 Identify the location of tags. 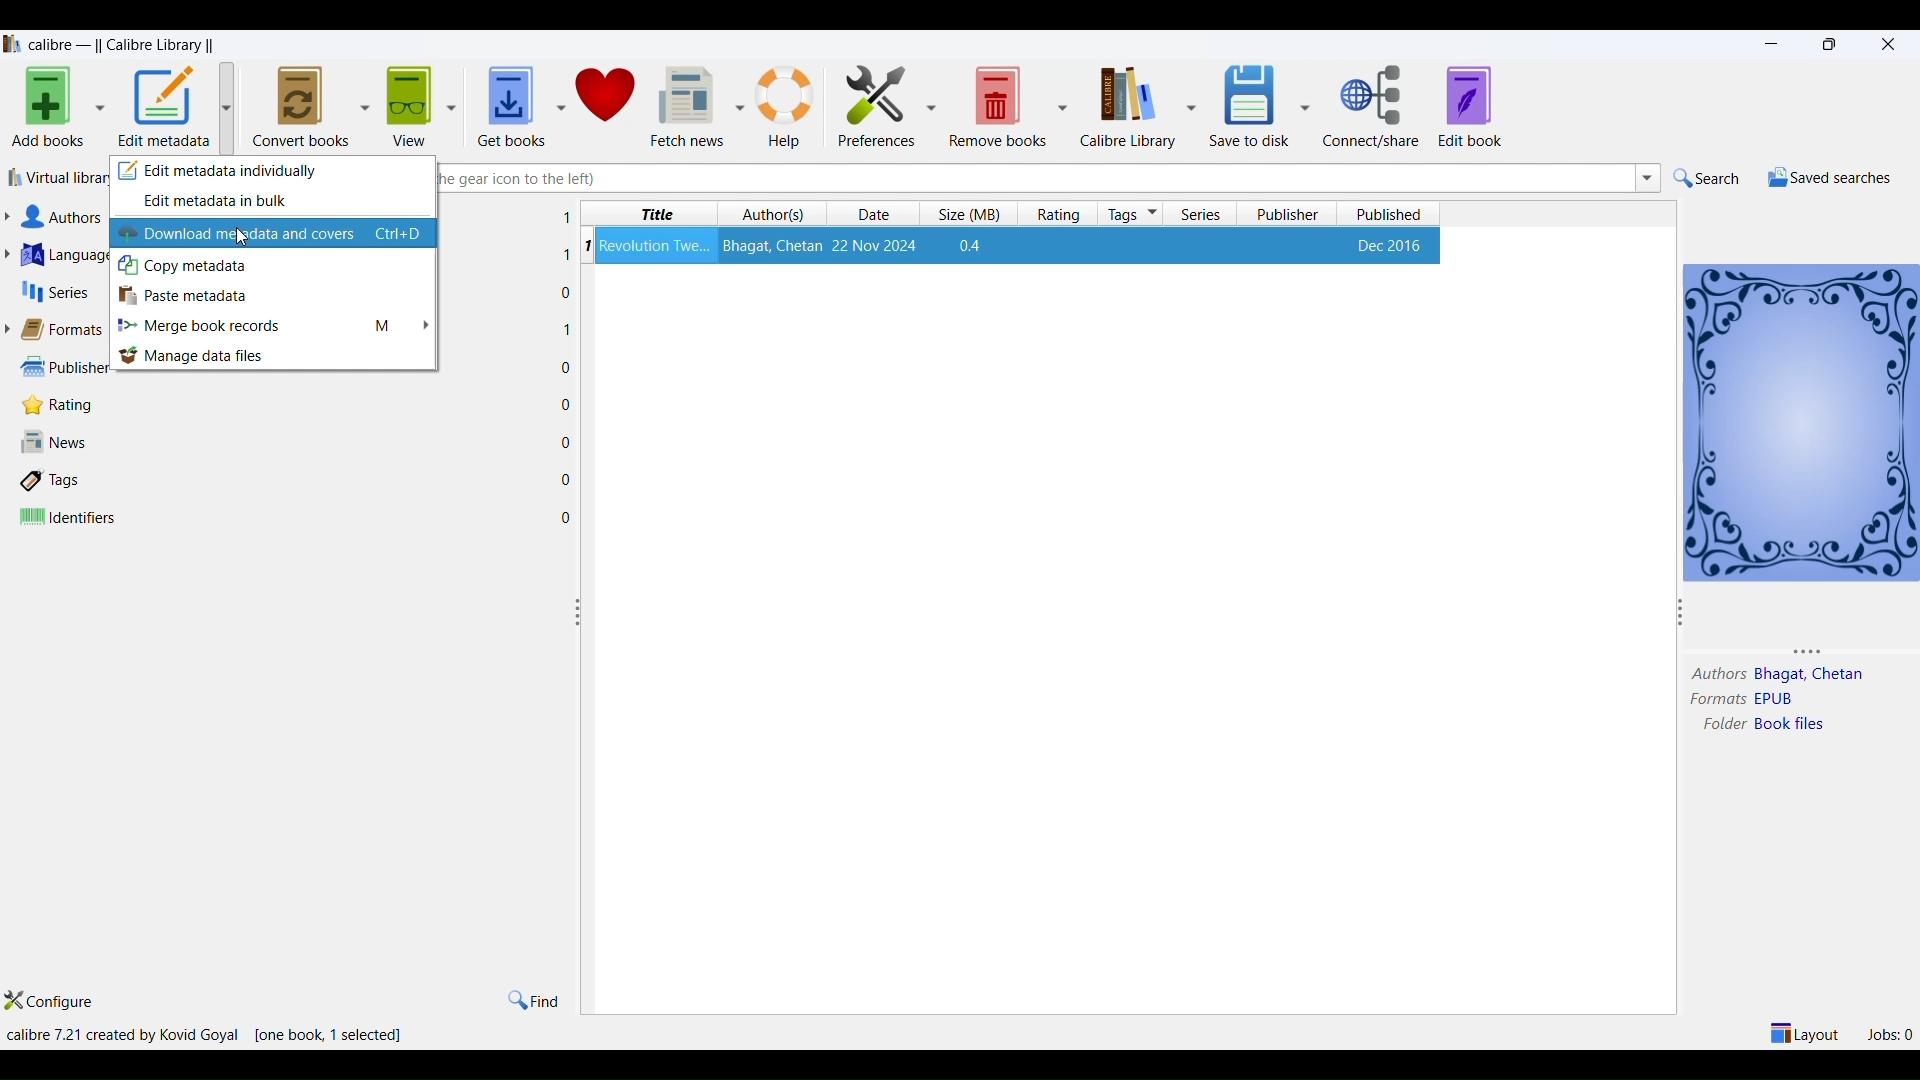
(1132, 214).